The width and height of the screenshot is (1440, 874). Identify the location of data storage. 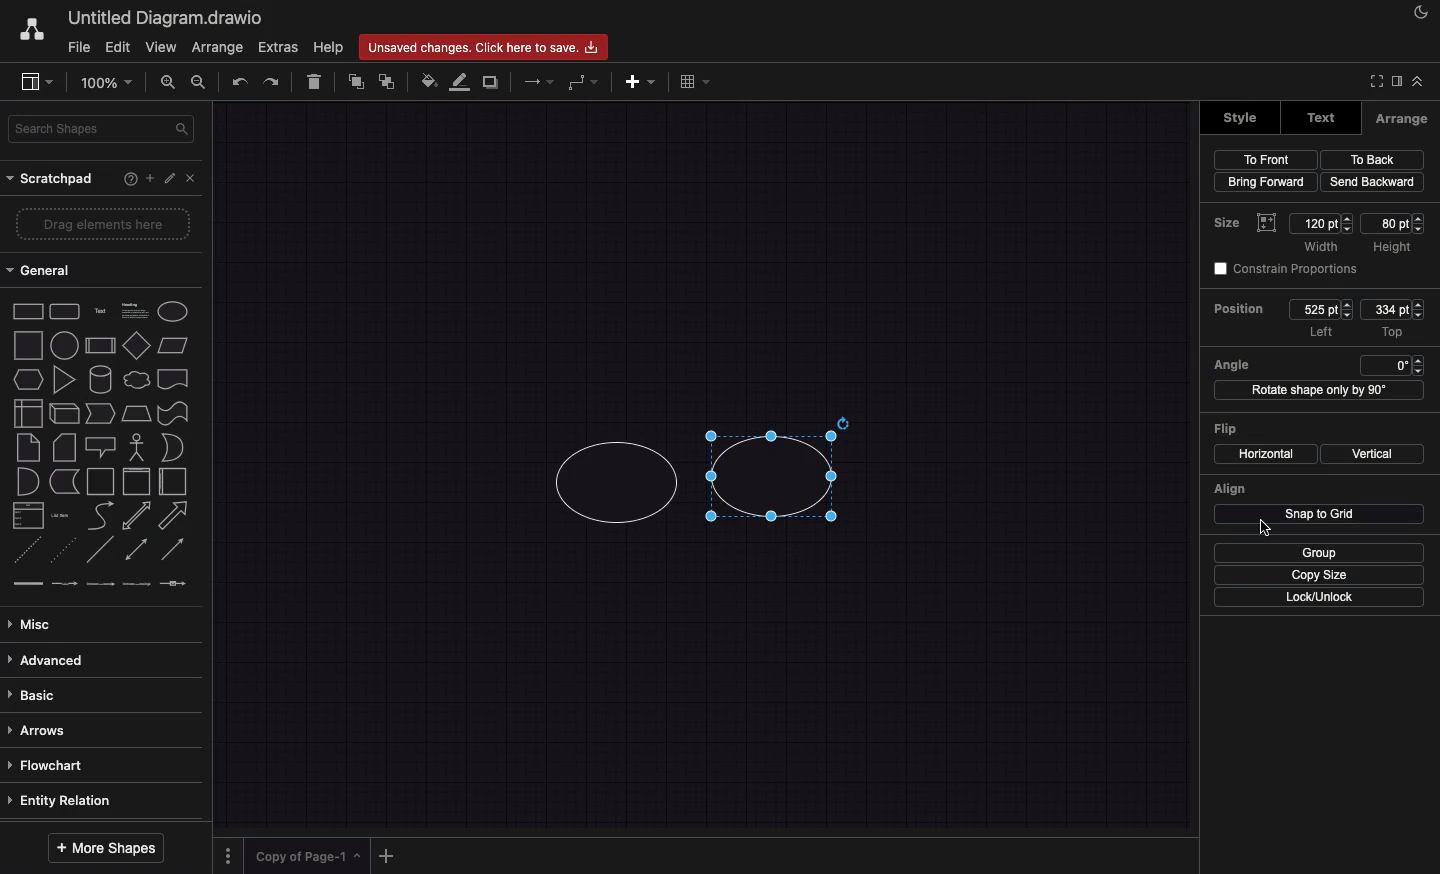
(63, 481).